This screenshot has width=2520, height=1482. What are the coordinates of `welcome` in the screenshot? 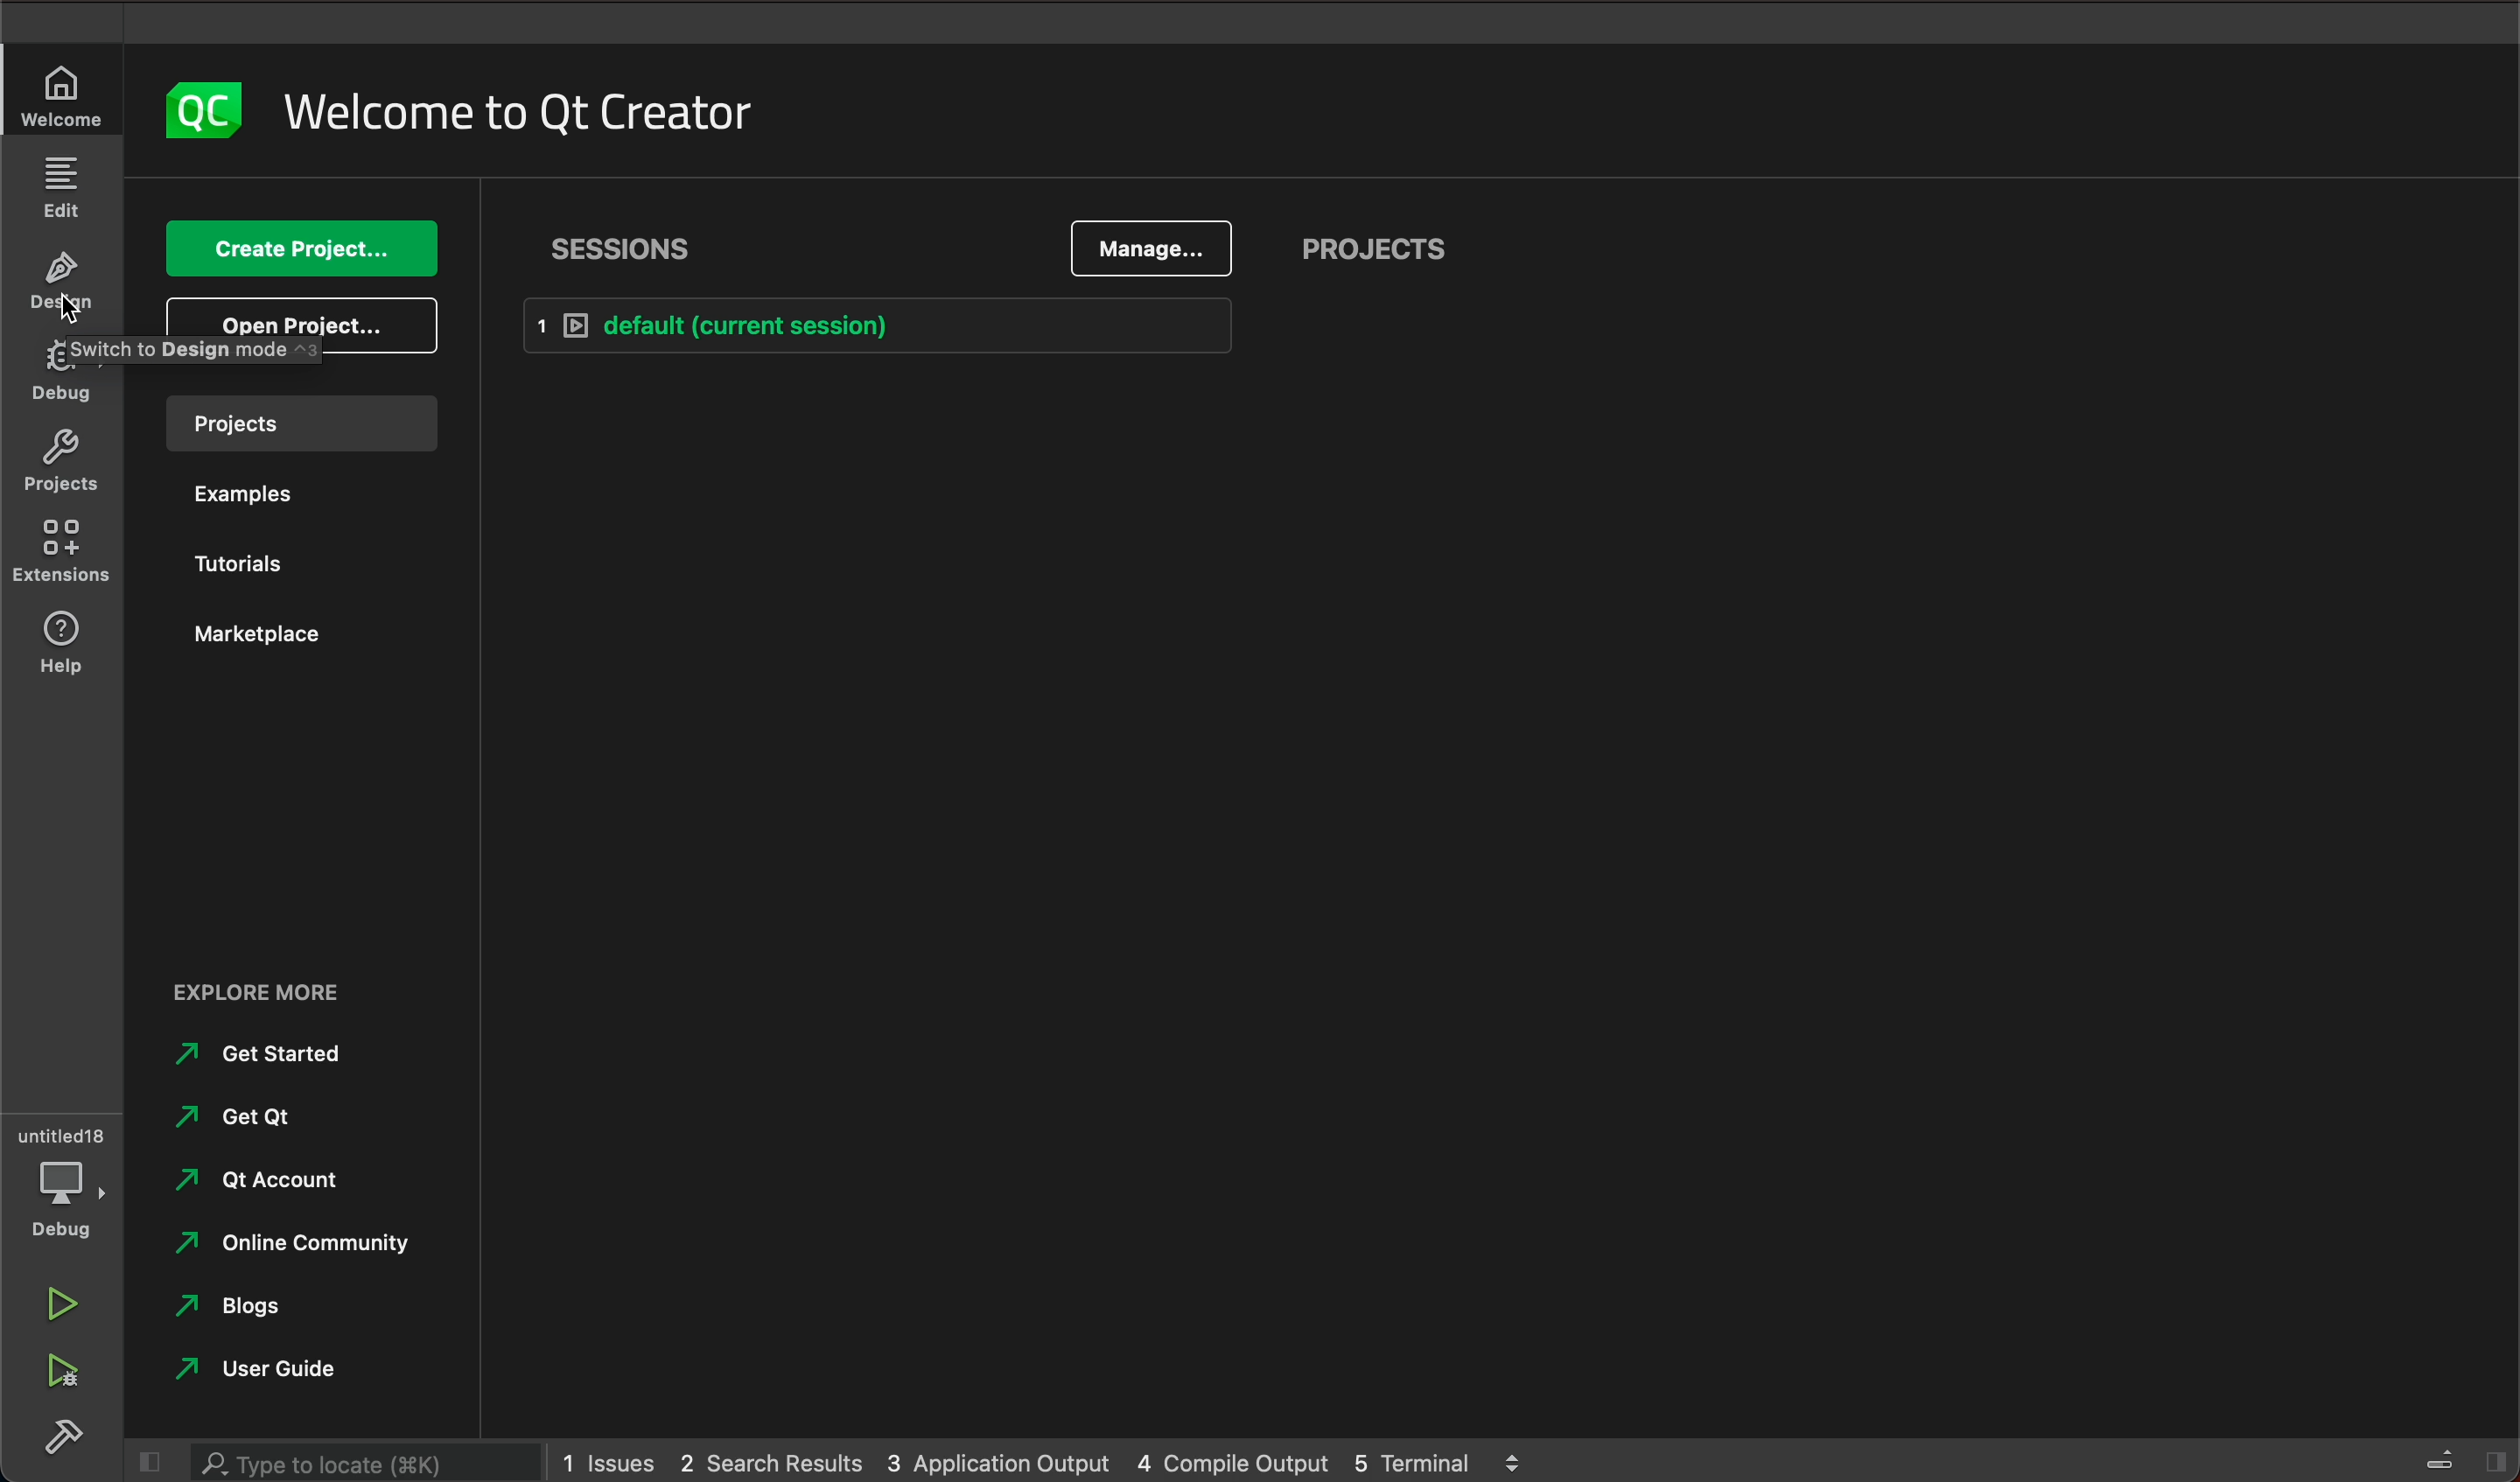 It's located at (59, 95).